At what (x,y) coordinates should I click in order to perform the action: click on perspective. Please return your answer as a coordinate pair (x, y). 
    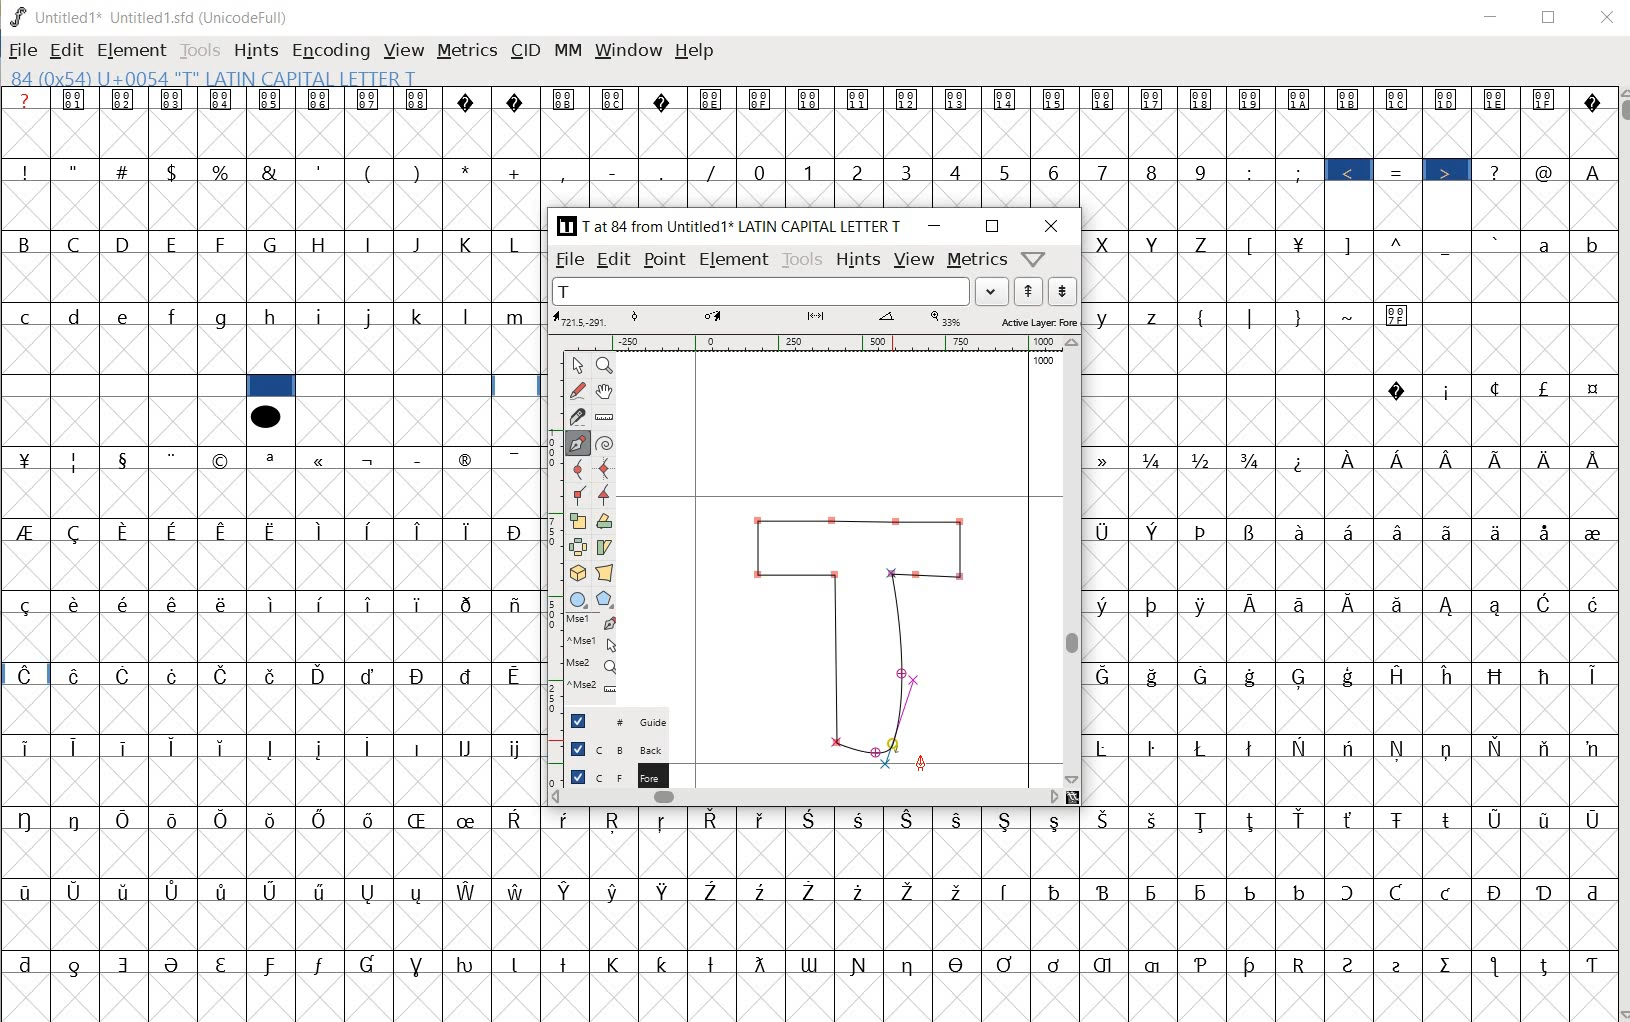
    Looking at the image, I should click on (605, 574).